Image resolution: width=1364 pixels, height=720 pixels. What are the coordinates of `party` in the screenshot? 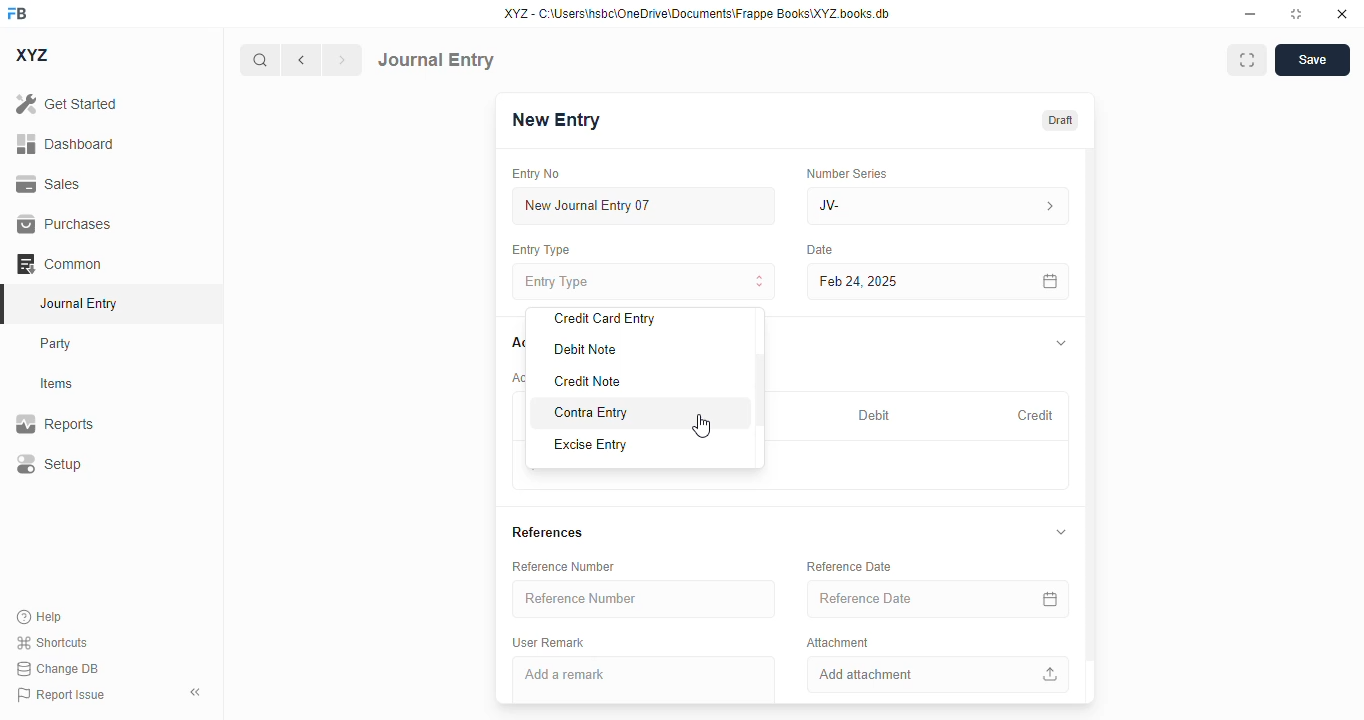 It's located at (58, 344).